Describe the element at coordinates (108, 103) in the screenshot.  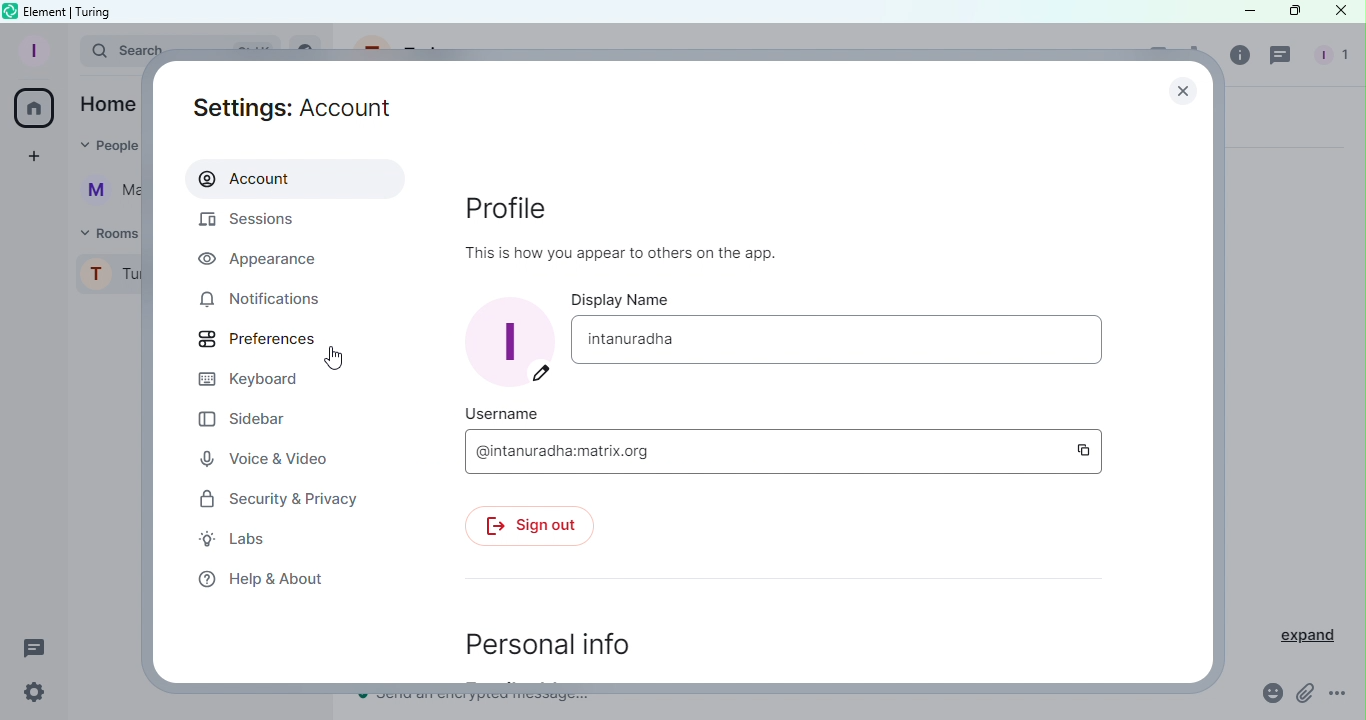
I see `Home ` at that location.